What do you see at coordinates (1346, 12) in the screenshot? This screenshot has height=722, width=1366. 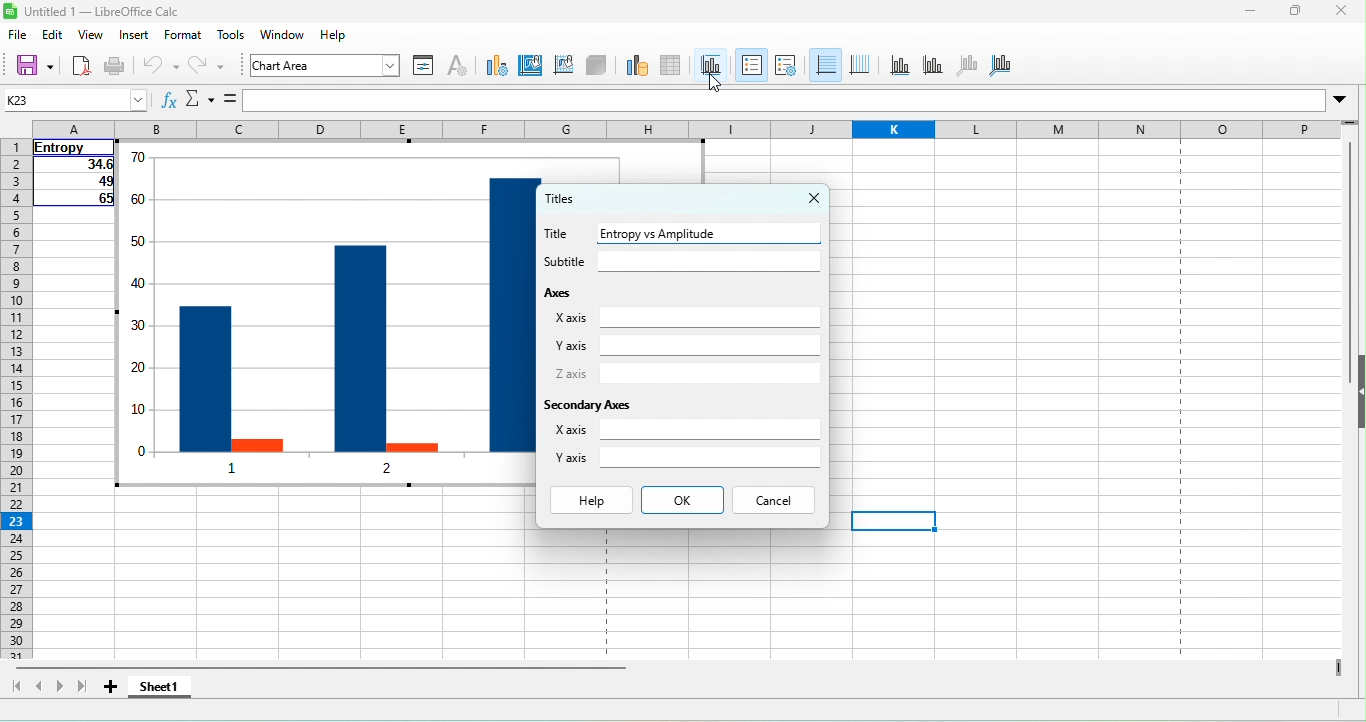 I see `close` at bounding box center [1346, 12].